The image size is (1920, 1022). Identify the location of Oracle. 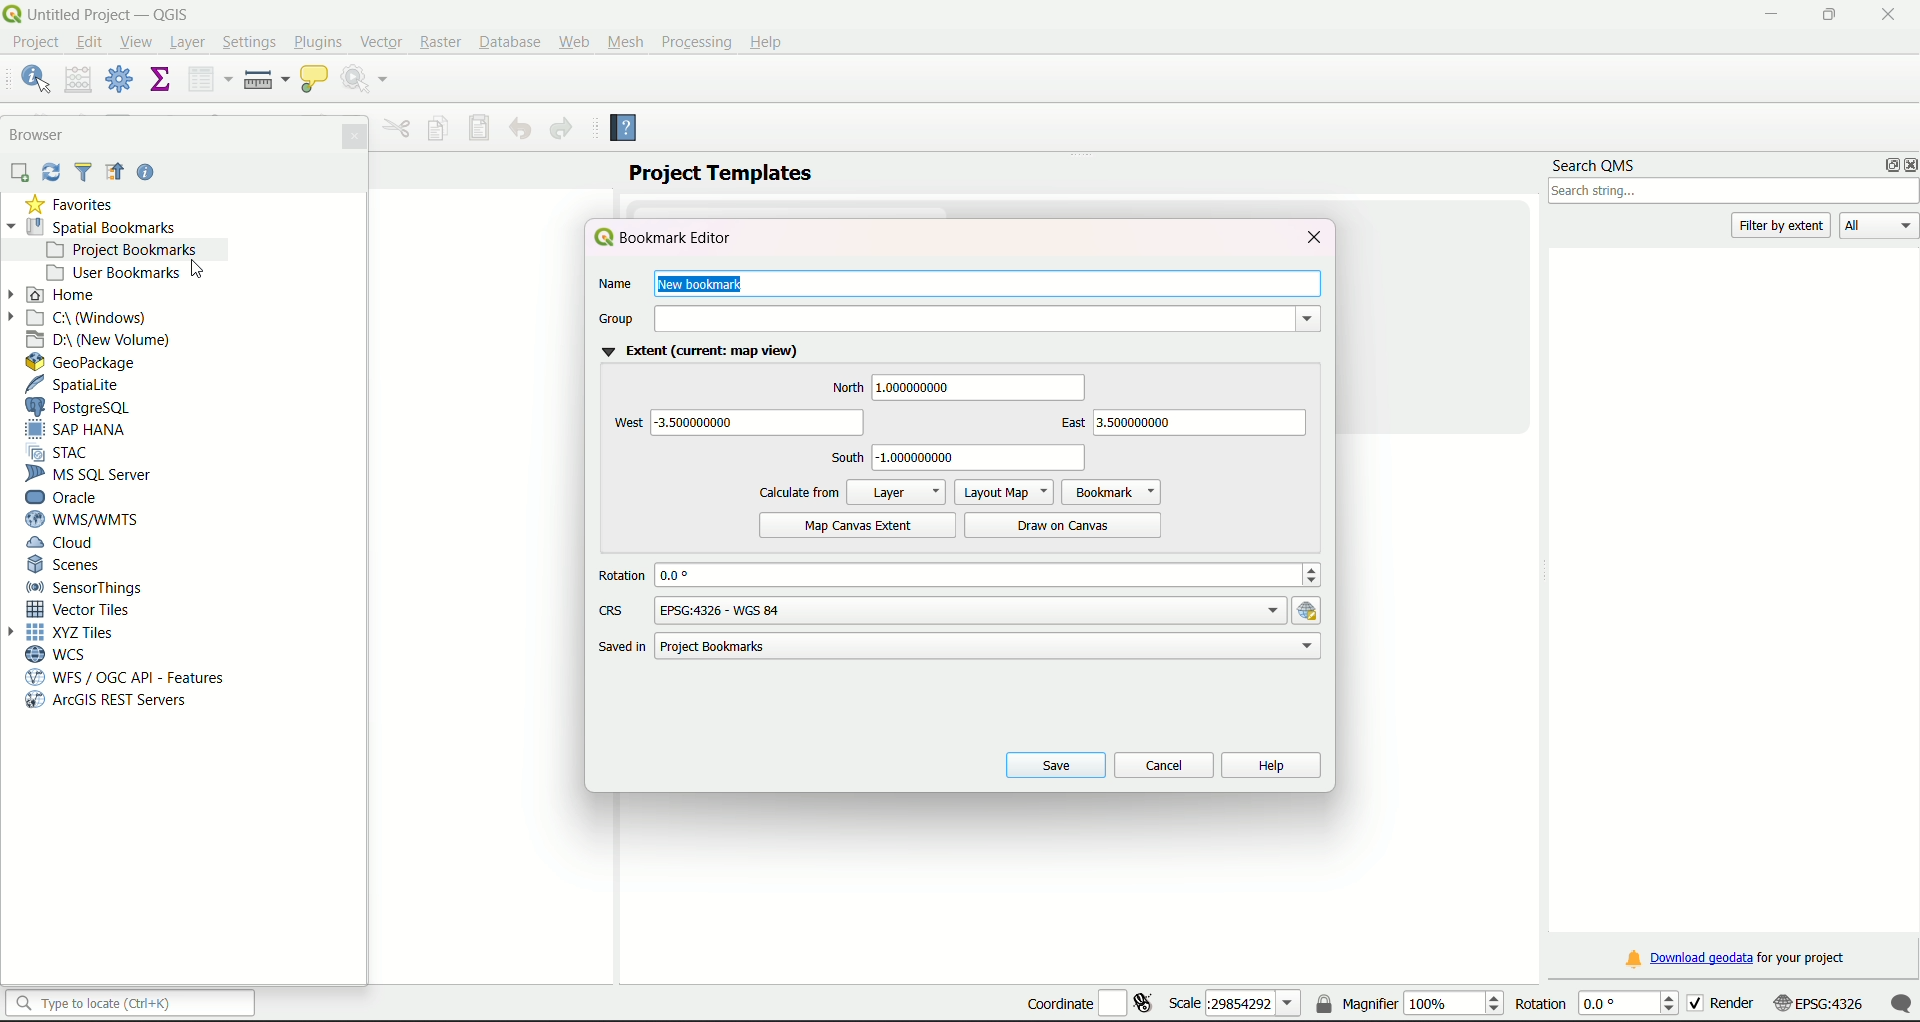
(73, 497).